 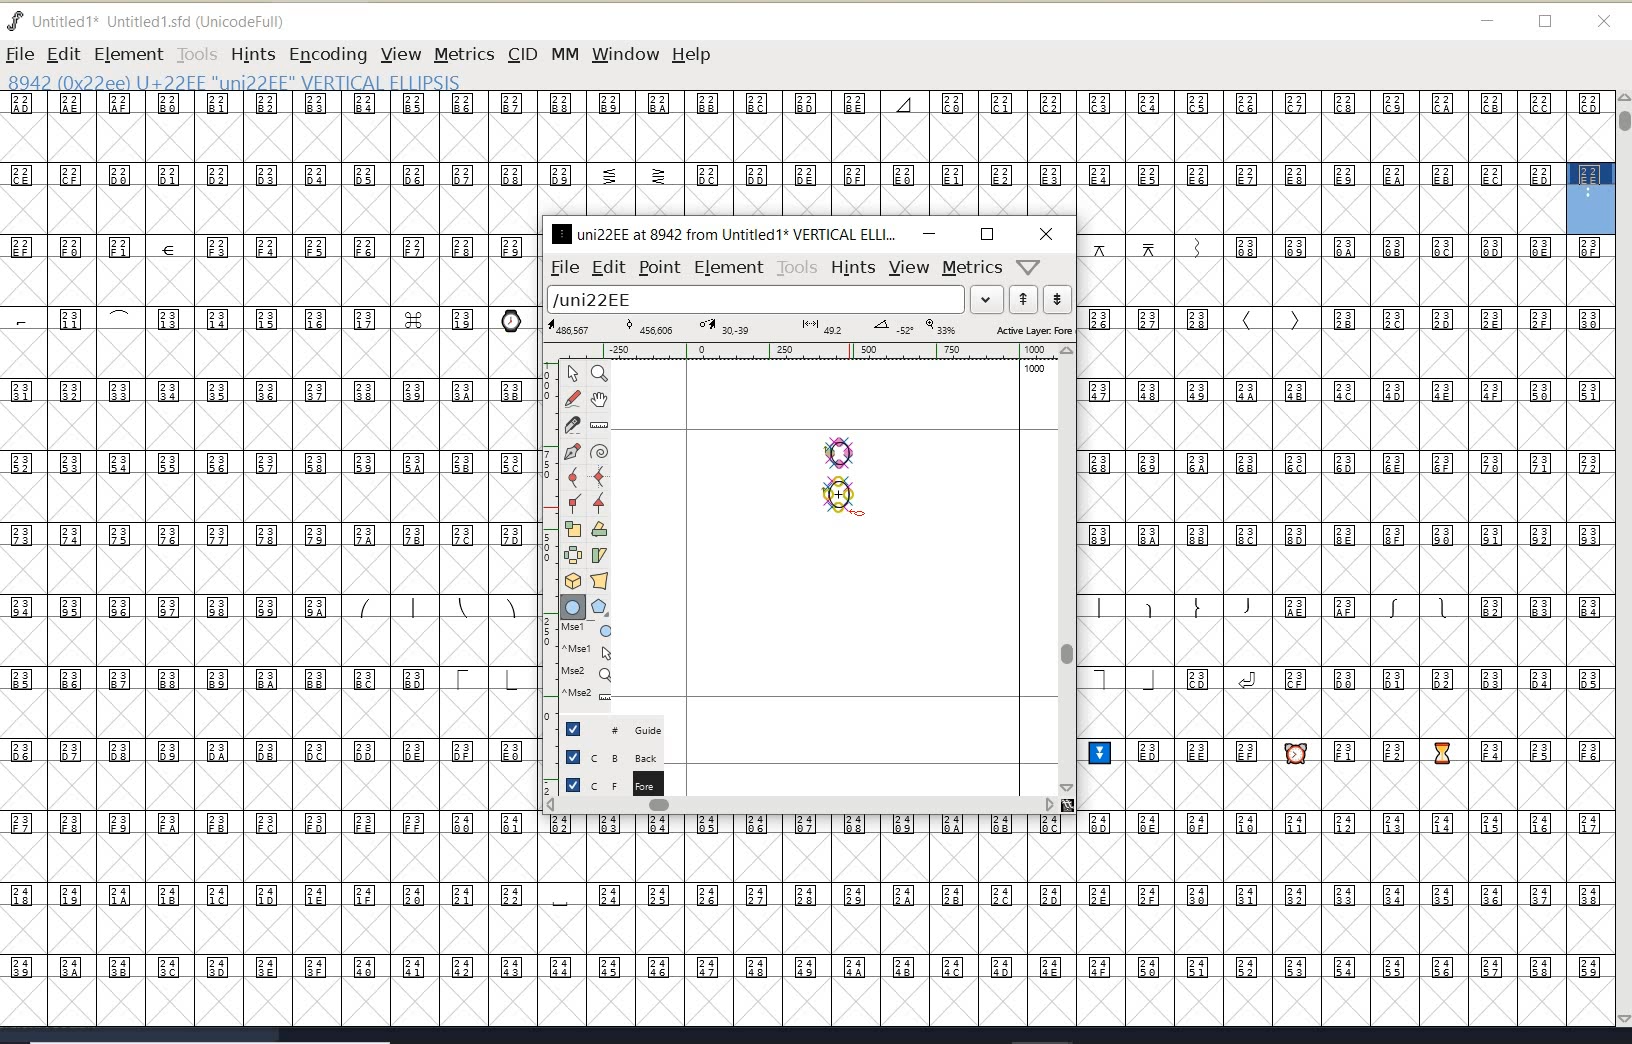 What do you see at coordinates (1029, 265) in the screenshot?
I see `help/window` at bounding box center [1029, 265].